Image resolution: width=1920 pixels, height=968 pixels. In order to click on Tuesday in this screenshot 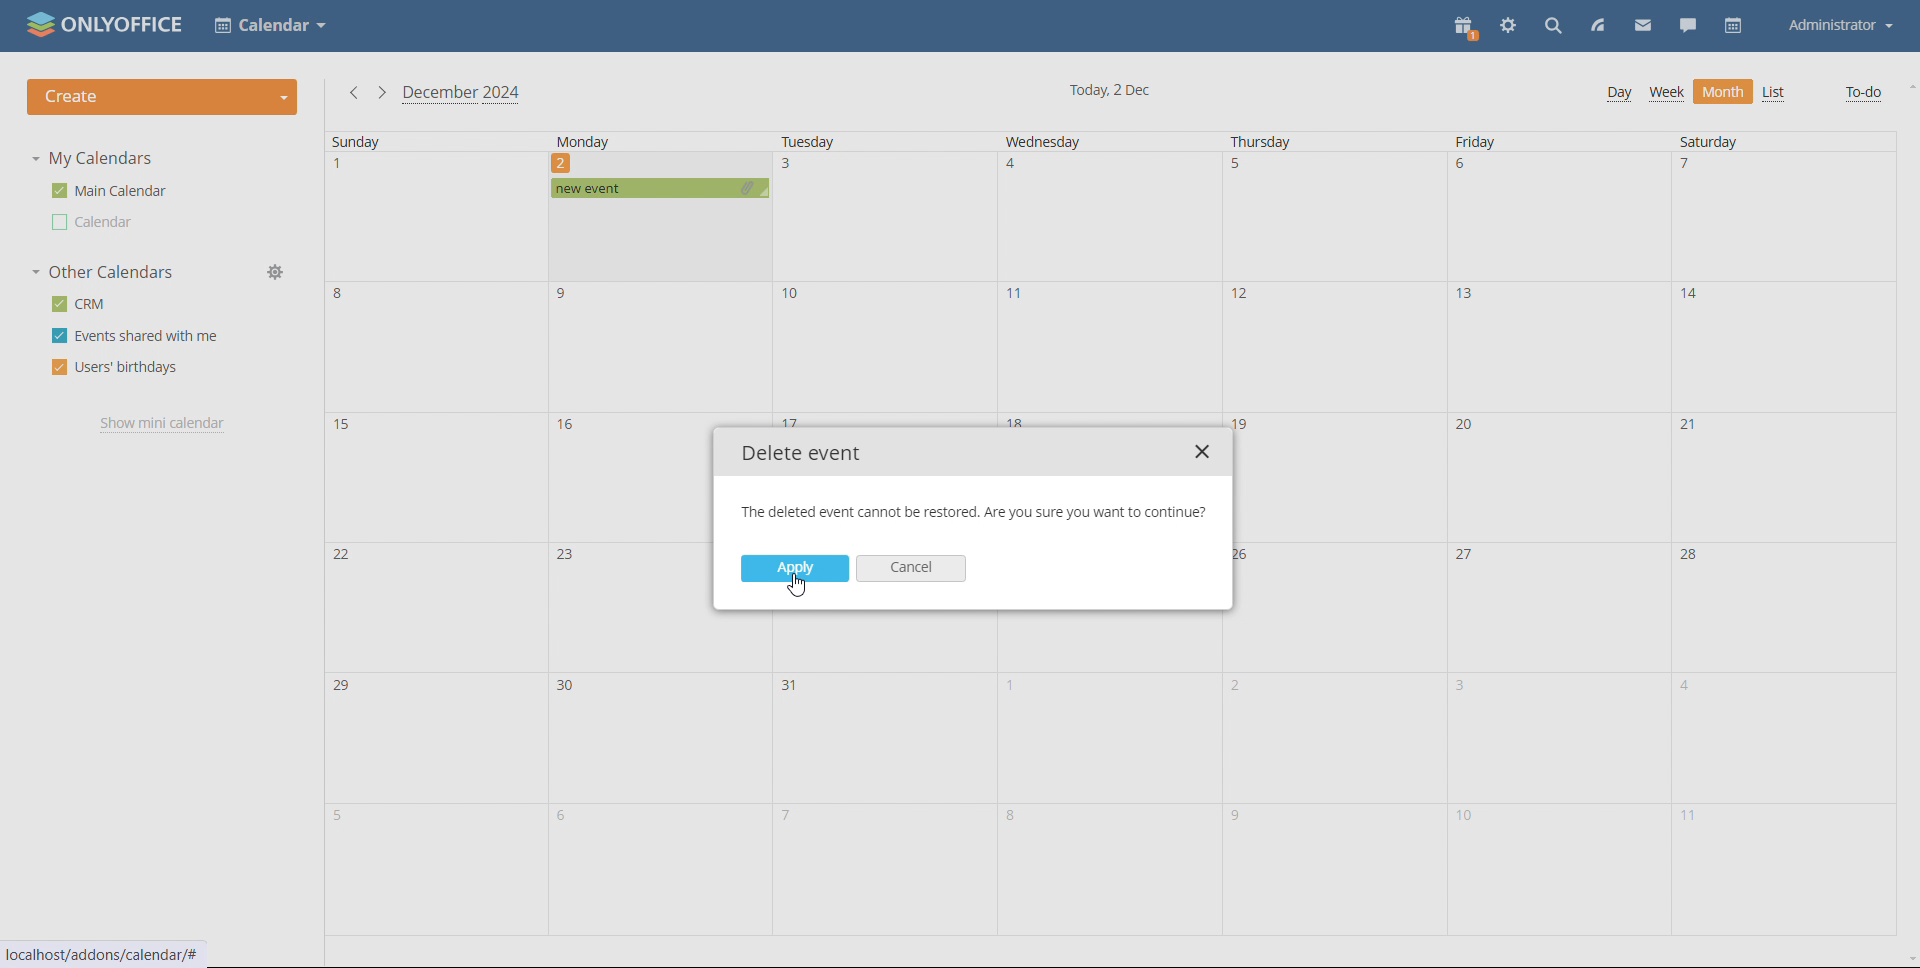, I will do `click(809, 140)`.